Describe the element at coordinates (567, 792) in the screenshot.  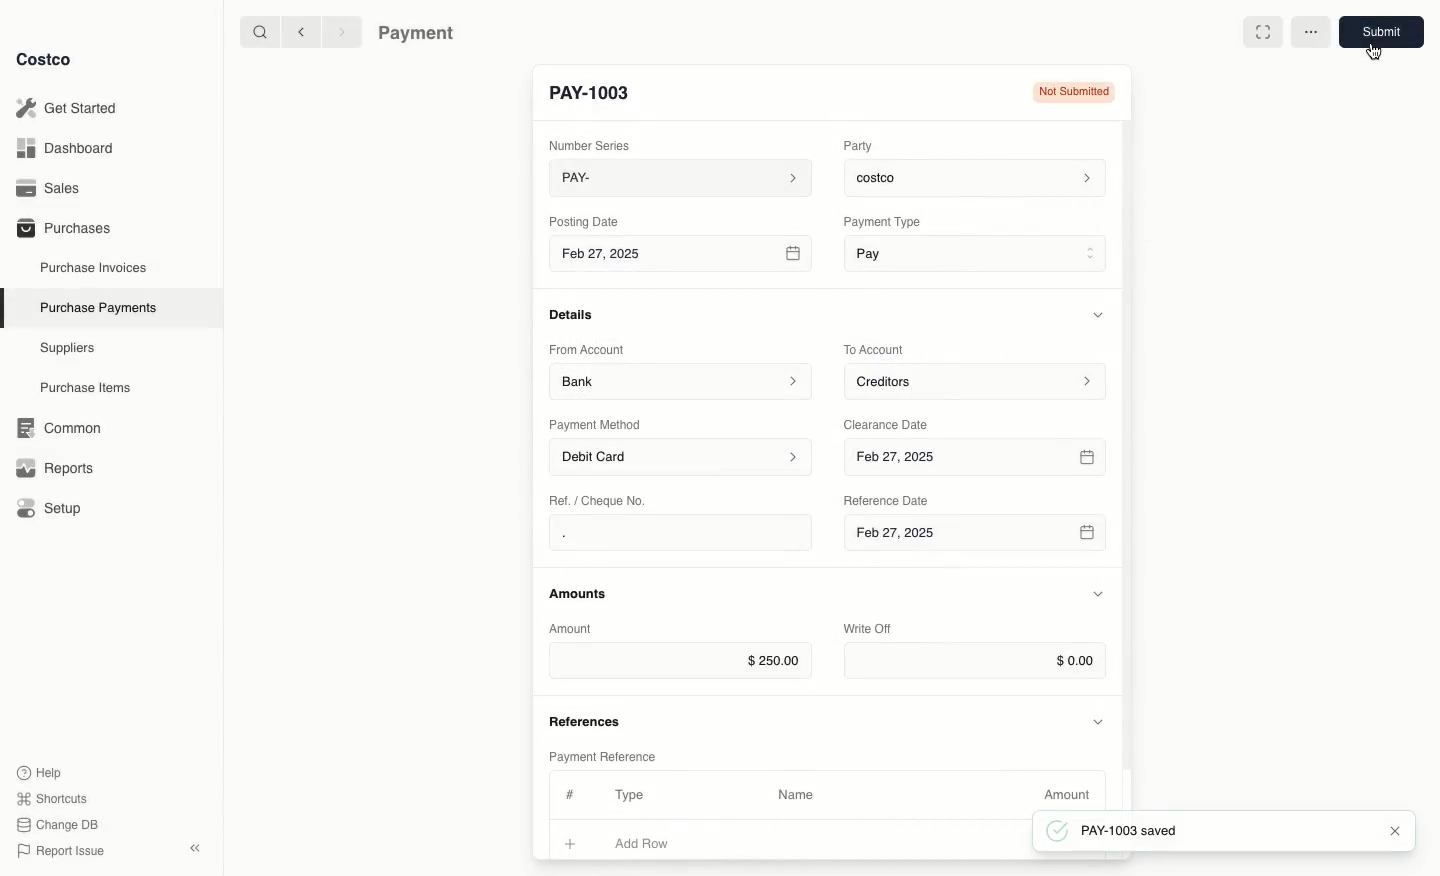
I see `#` at that location.